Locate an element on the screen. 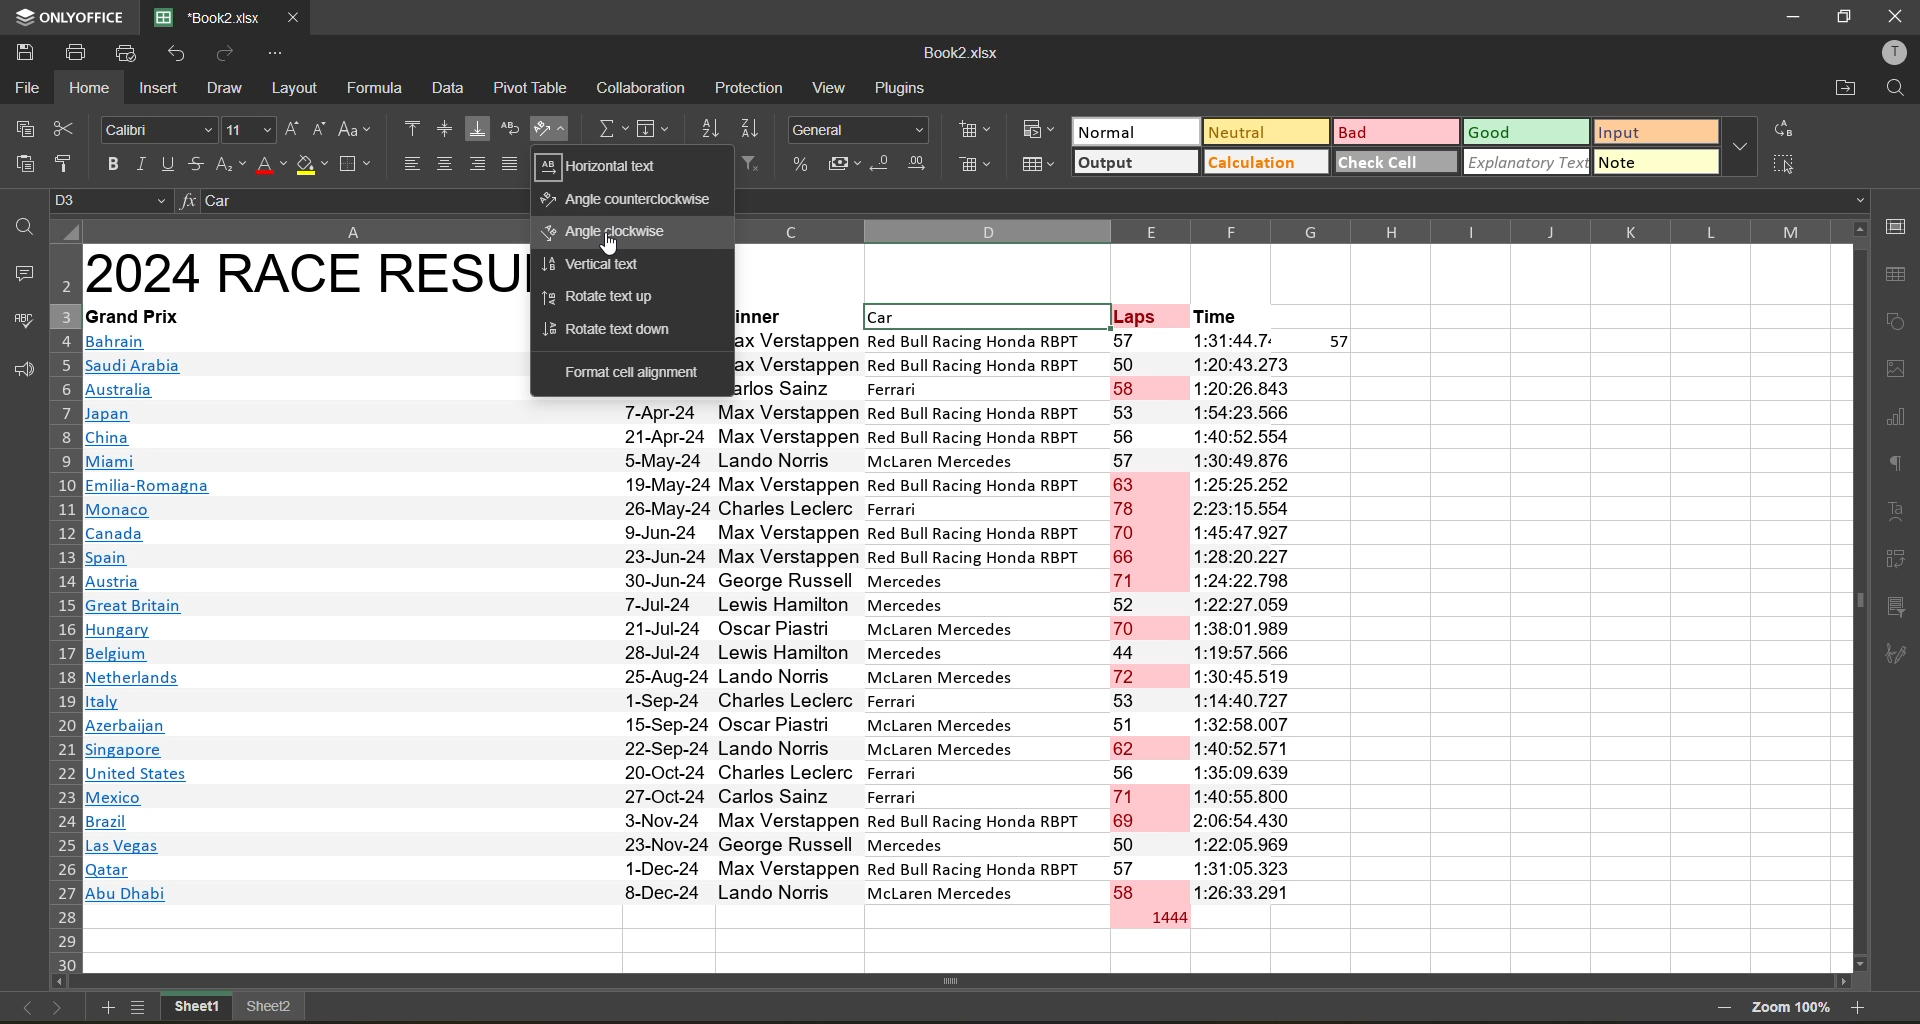 The width and height of the screenshot is (1920, 1024). print is located at coordinates (71, 53).